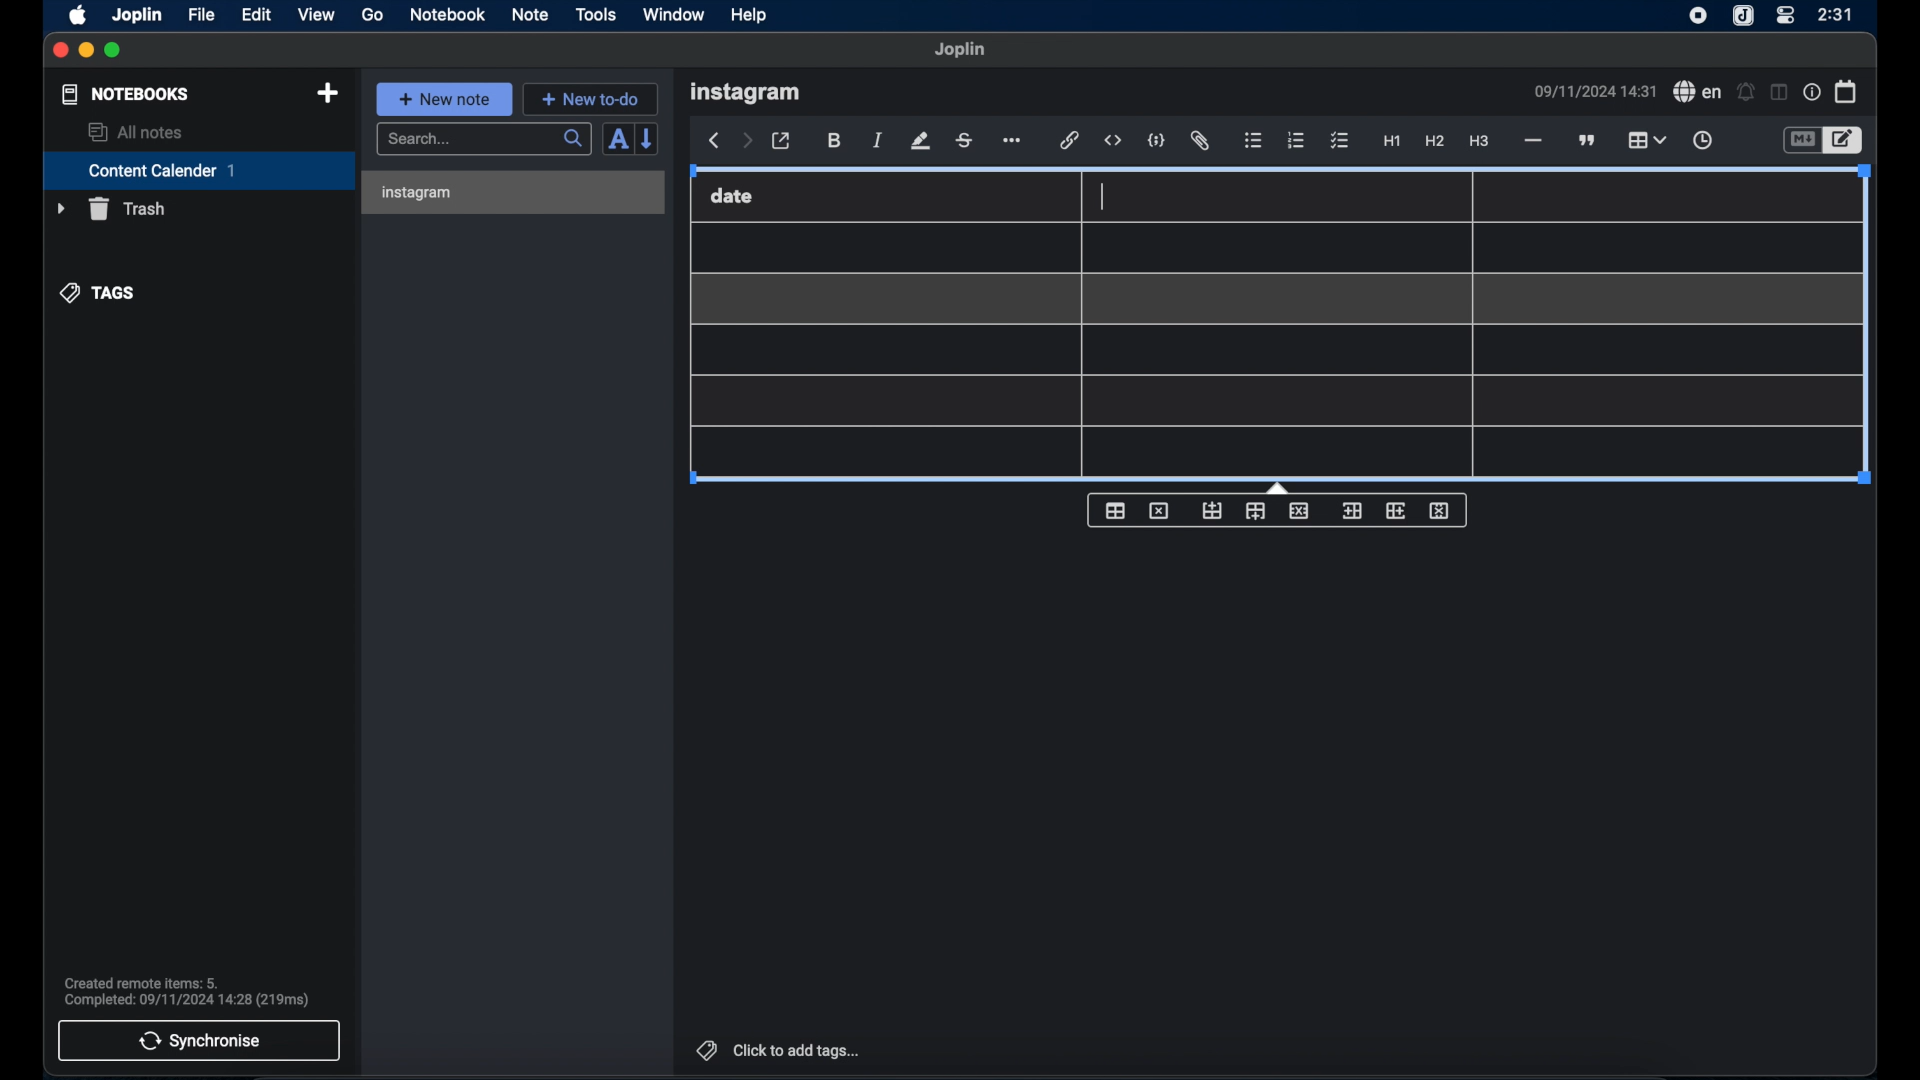 The height and width of the screenshot is (1080, 1920). What do you see at coordinates (445, 99) in the screenshot?
I see `new note` at bounding box center [445, 99].